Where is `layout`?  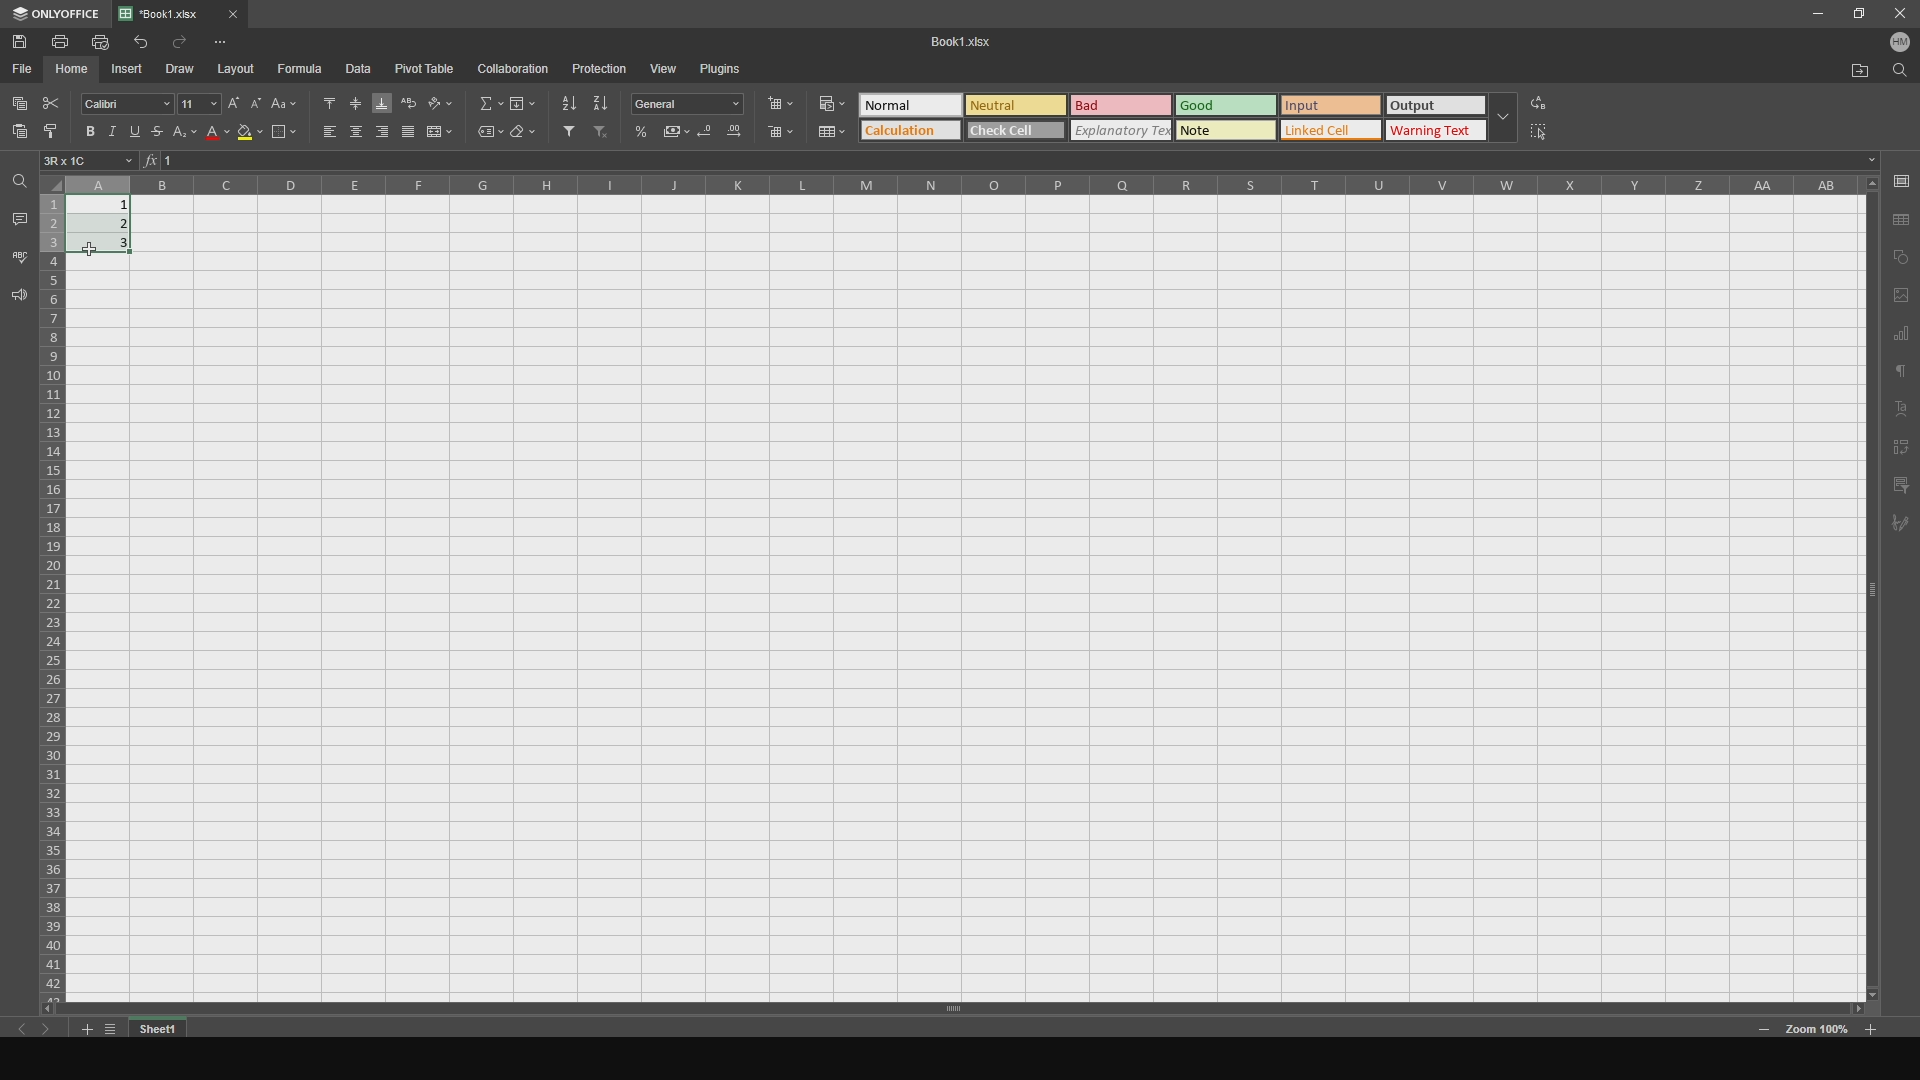 layout is located at coordinates (239, 69).